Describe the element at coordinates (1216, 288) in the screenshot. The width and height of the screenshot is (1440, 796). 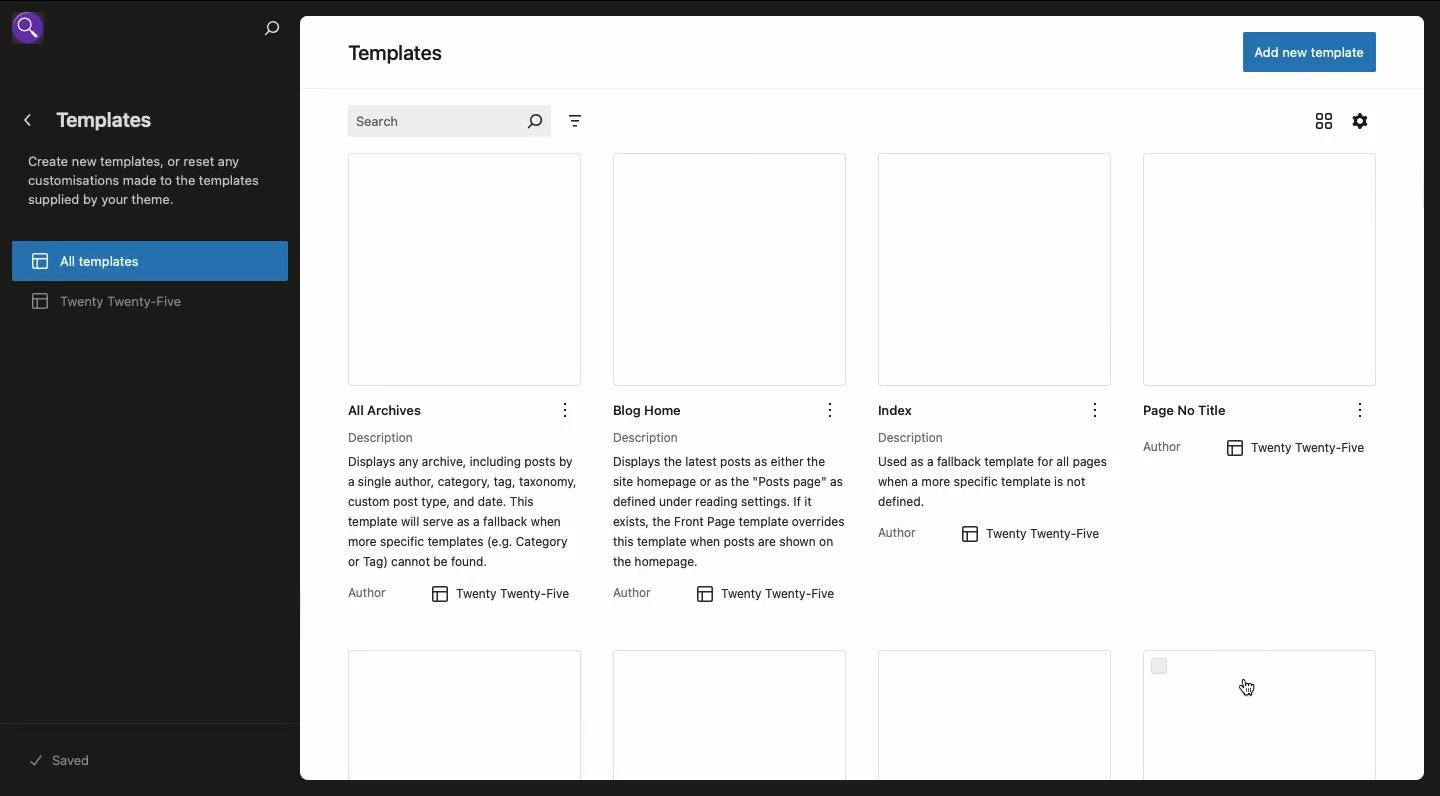
I see `Page no title` at that location.